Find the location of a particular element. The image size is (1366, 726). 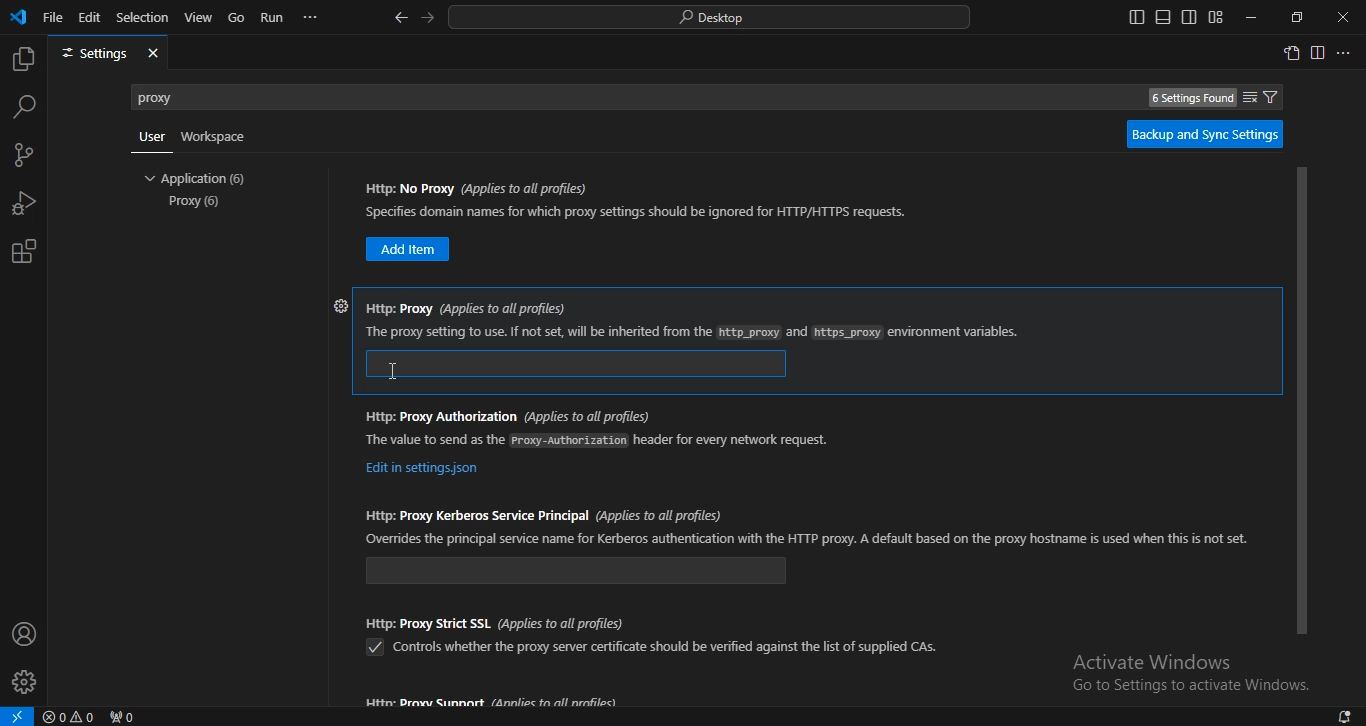

More actions is located at coordinates (1346, 51).